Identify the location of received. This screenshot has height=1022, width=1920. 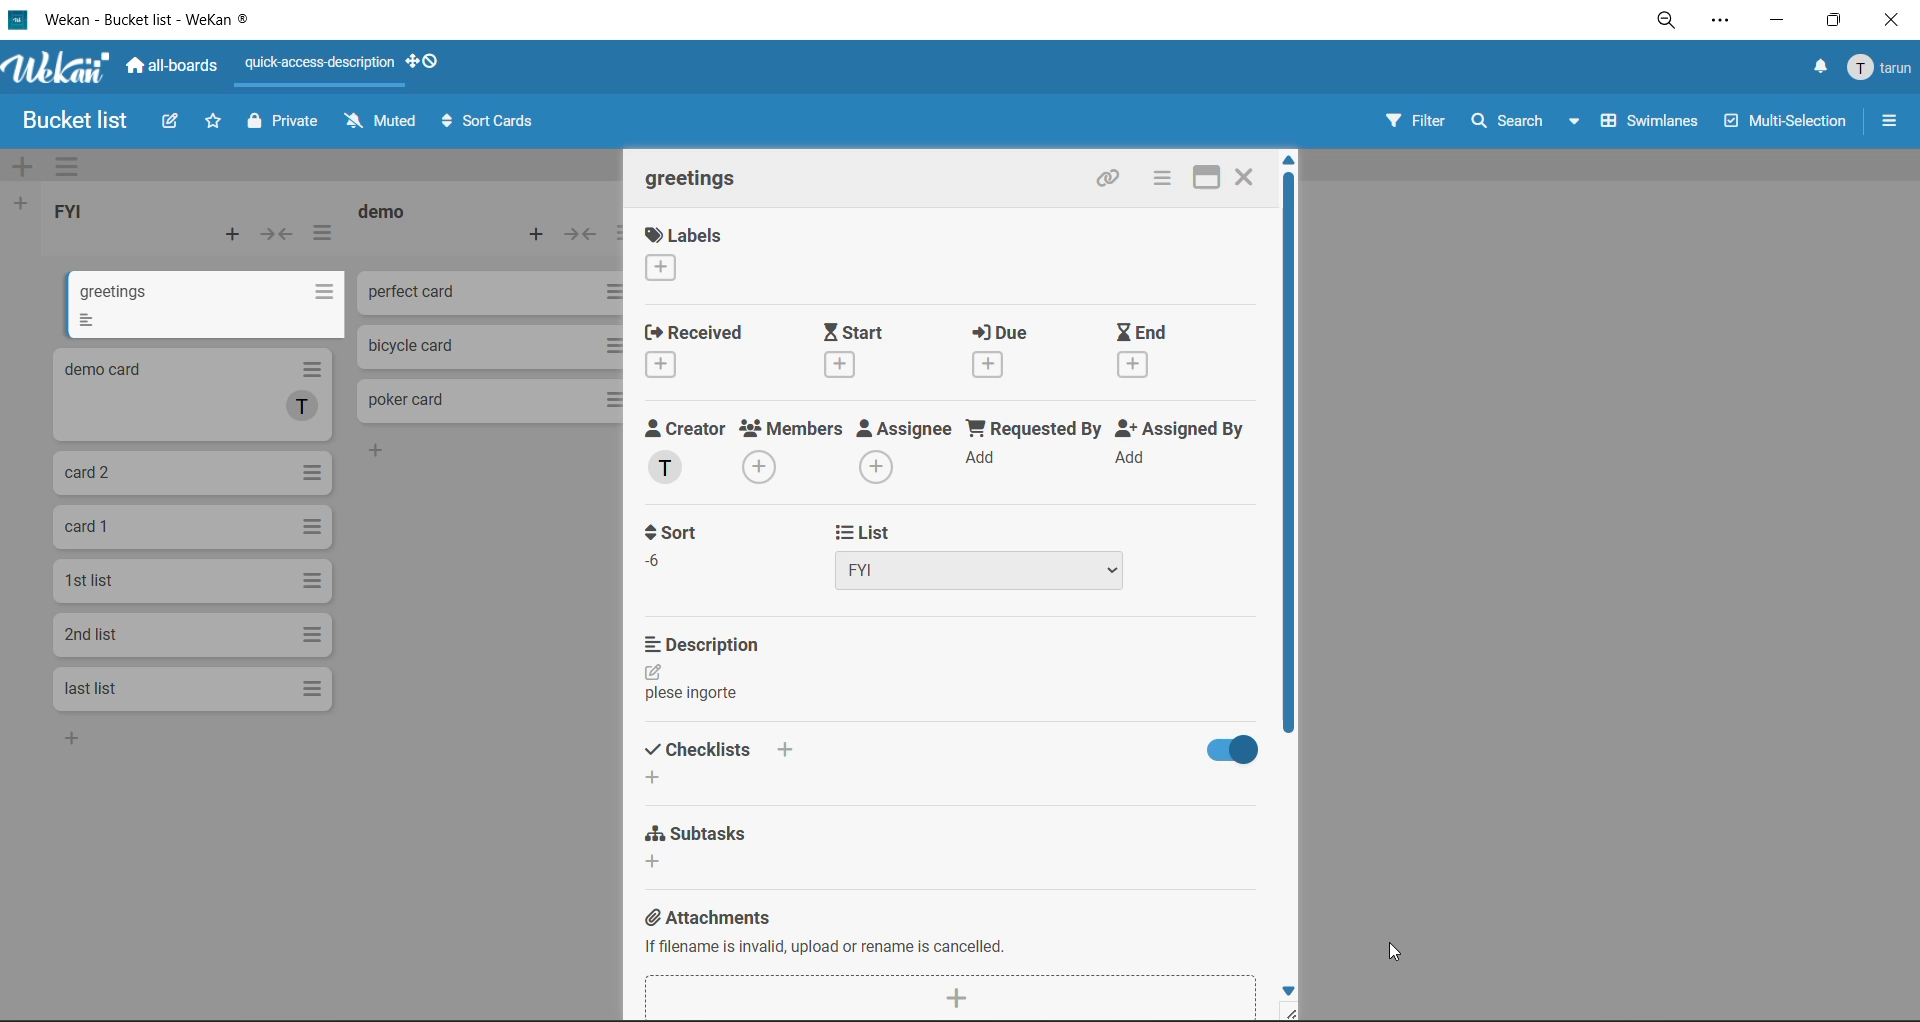
(692, 349).